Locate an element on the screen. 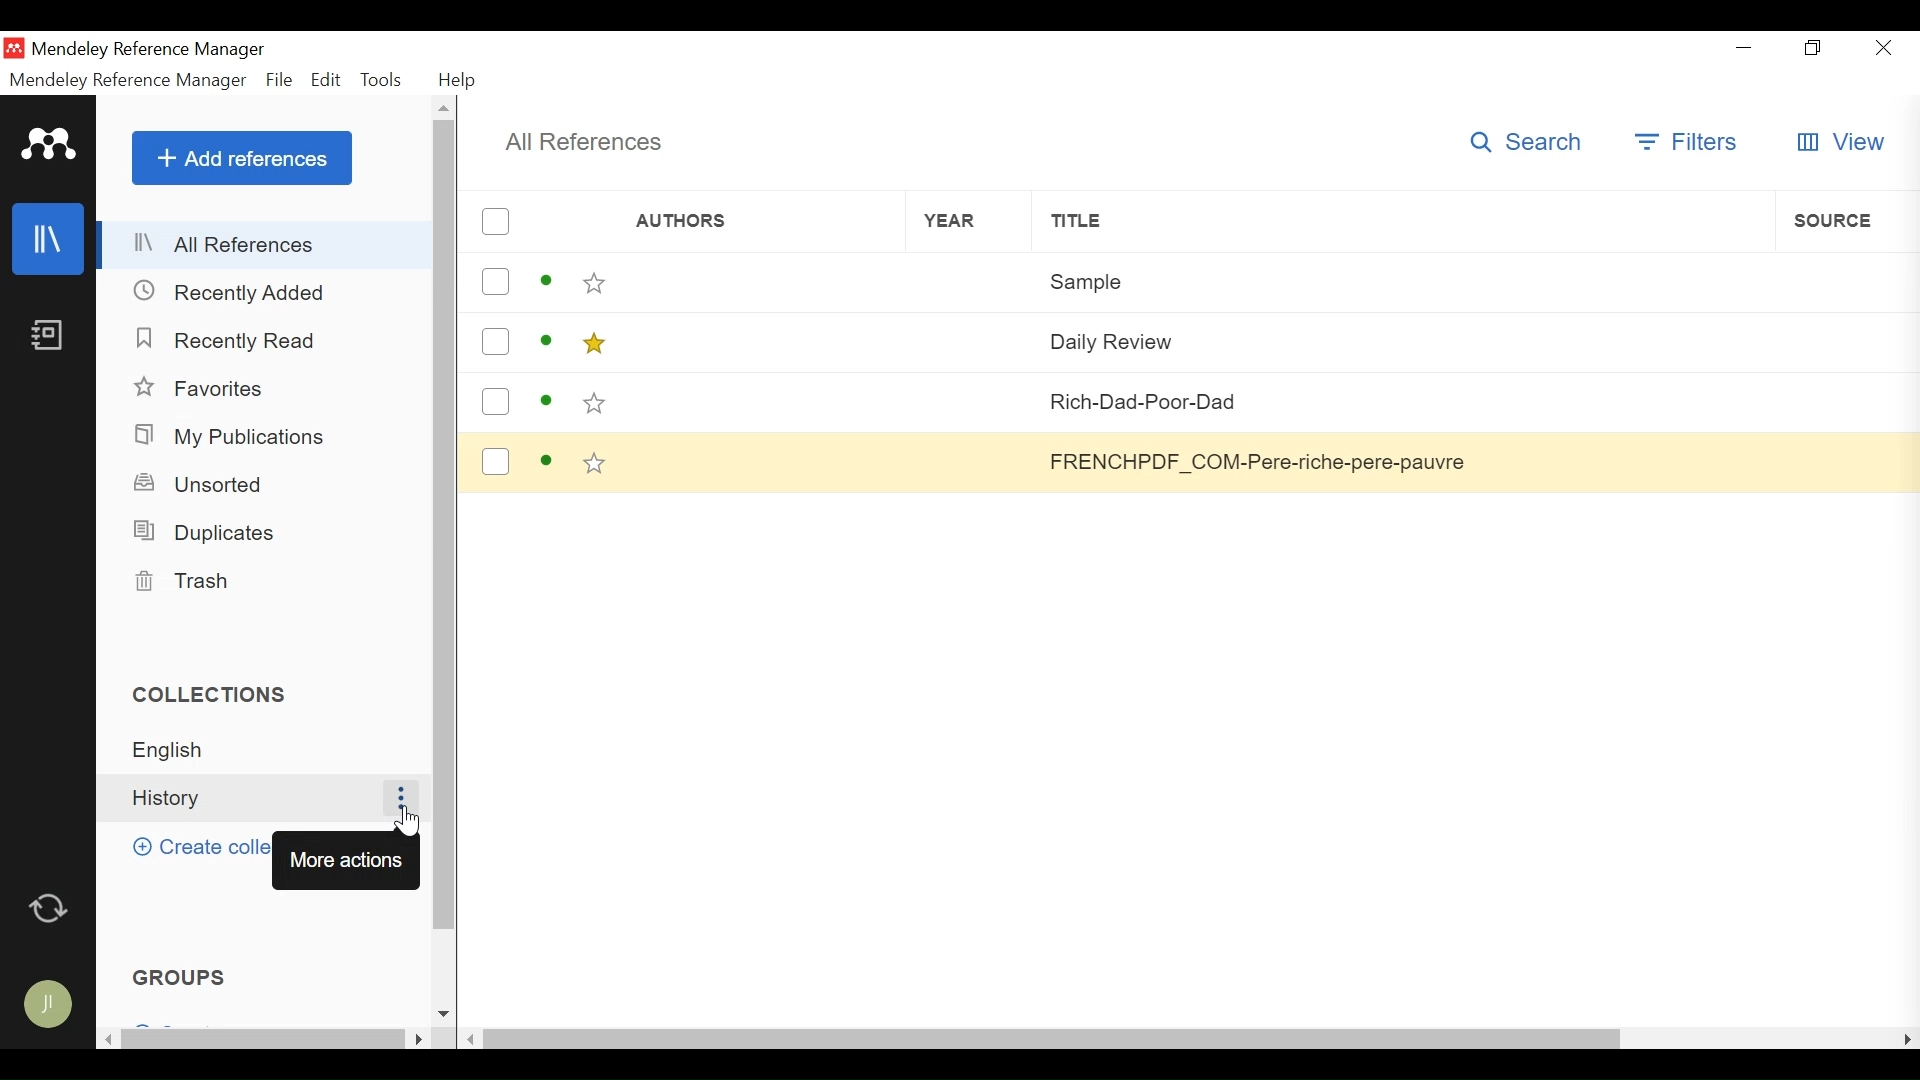 The image size is (1920, 1080). Groups is located at coordinates (183, 976).